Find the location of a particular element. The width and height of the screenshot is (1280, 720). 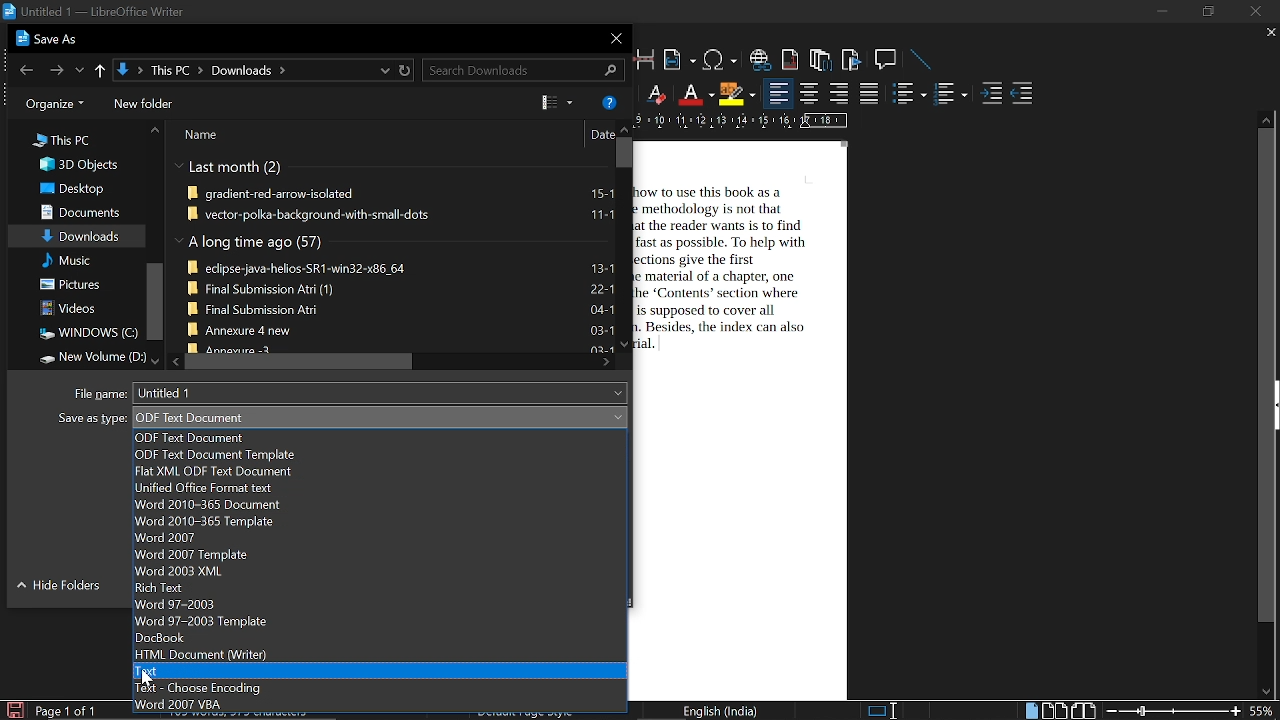

help is located at coordinates (609, 101).